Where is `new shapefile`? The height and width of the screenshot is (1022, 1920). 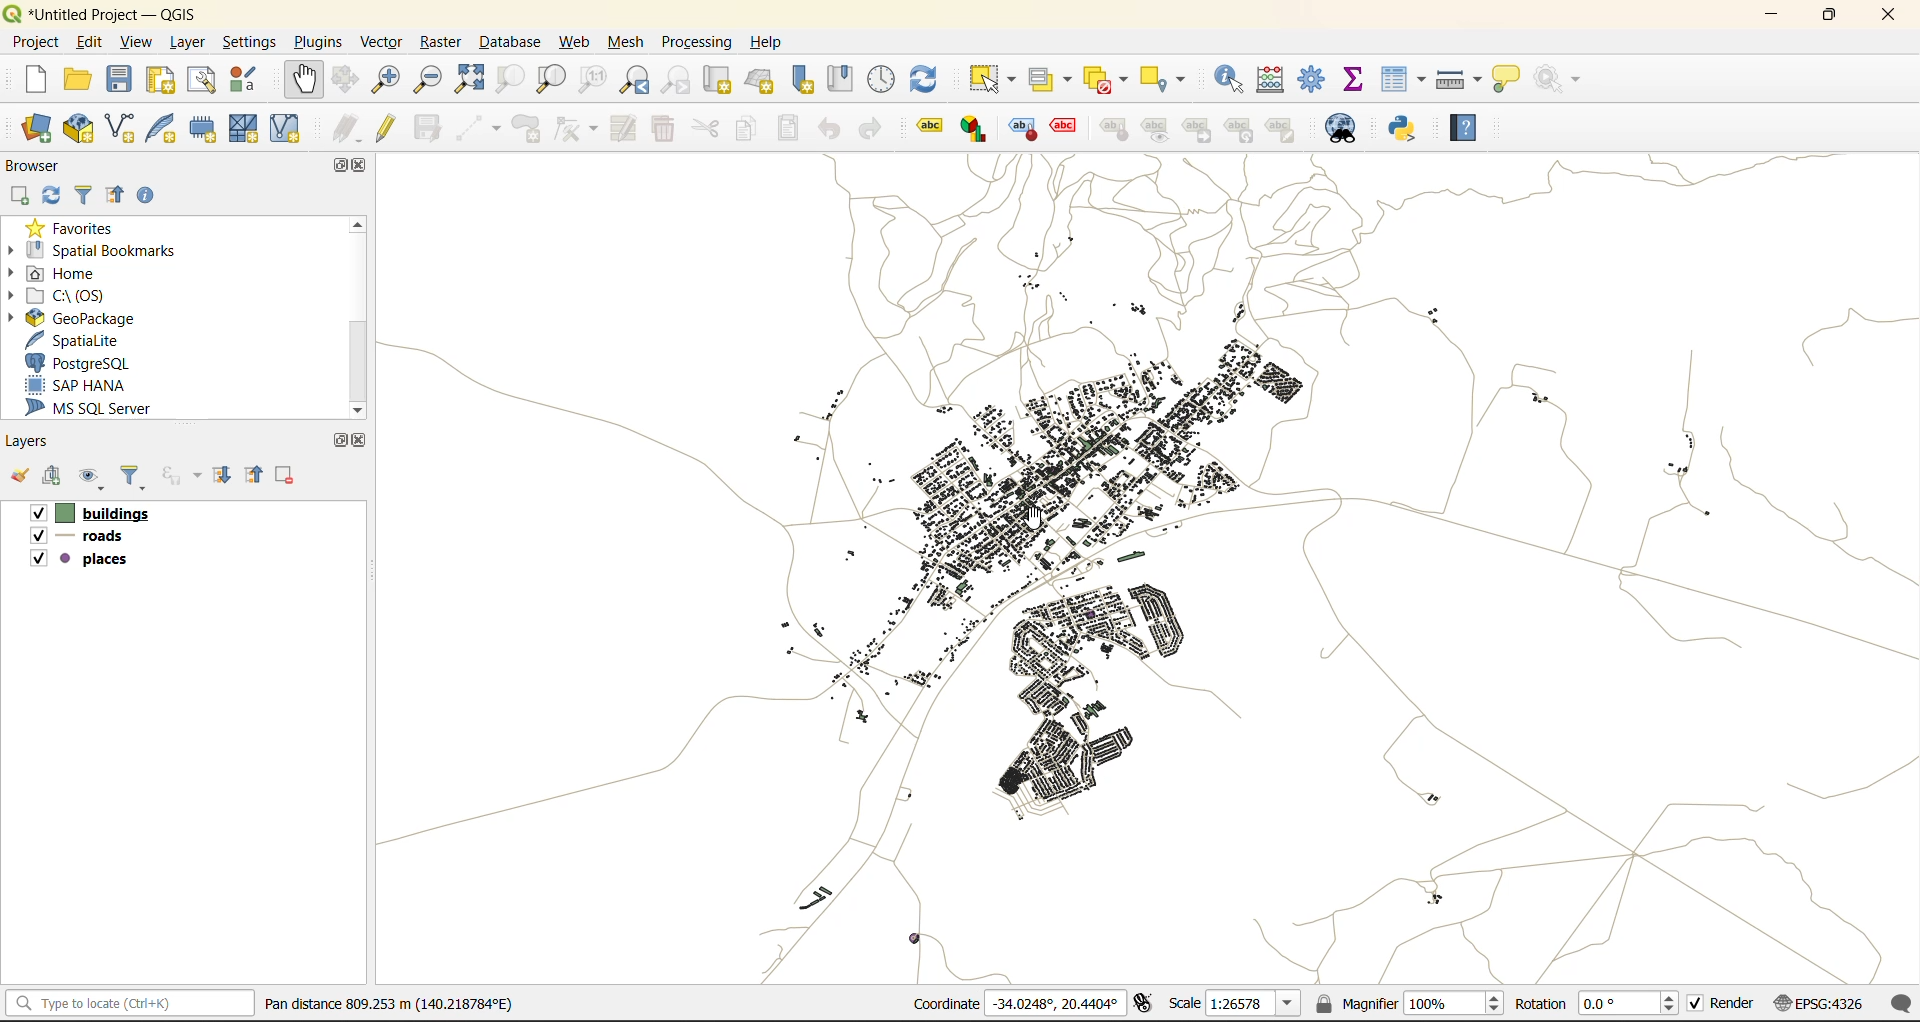 new shapefile is located at coordinates (124, 127).